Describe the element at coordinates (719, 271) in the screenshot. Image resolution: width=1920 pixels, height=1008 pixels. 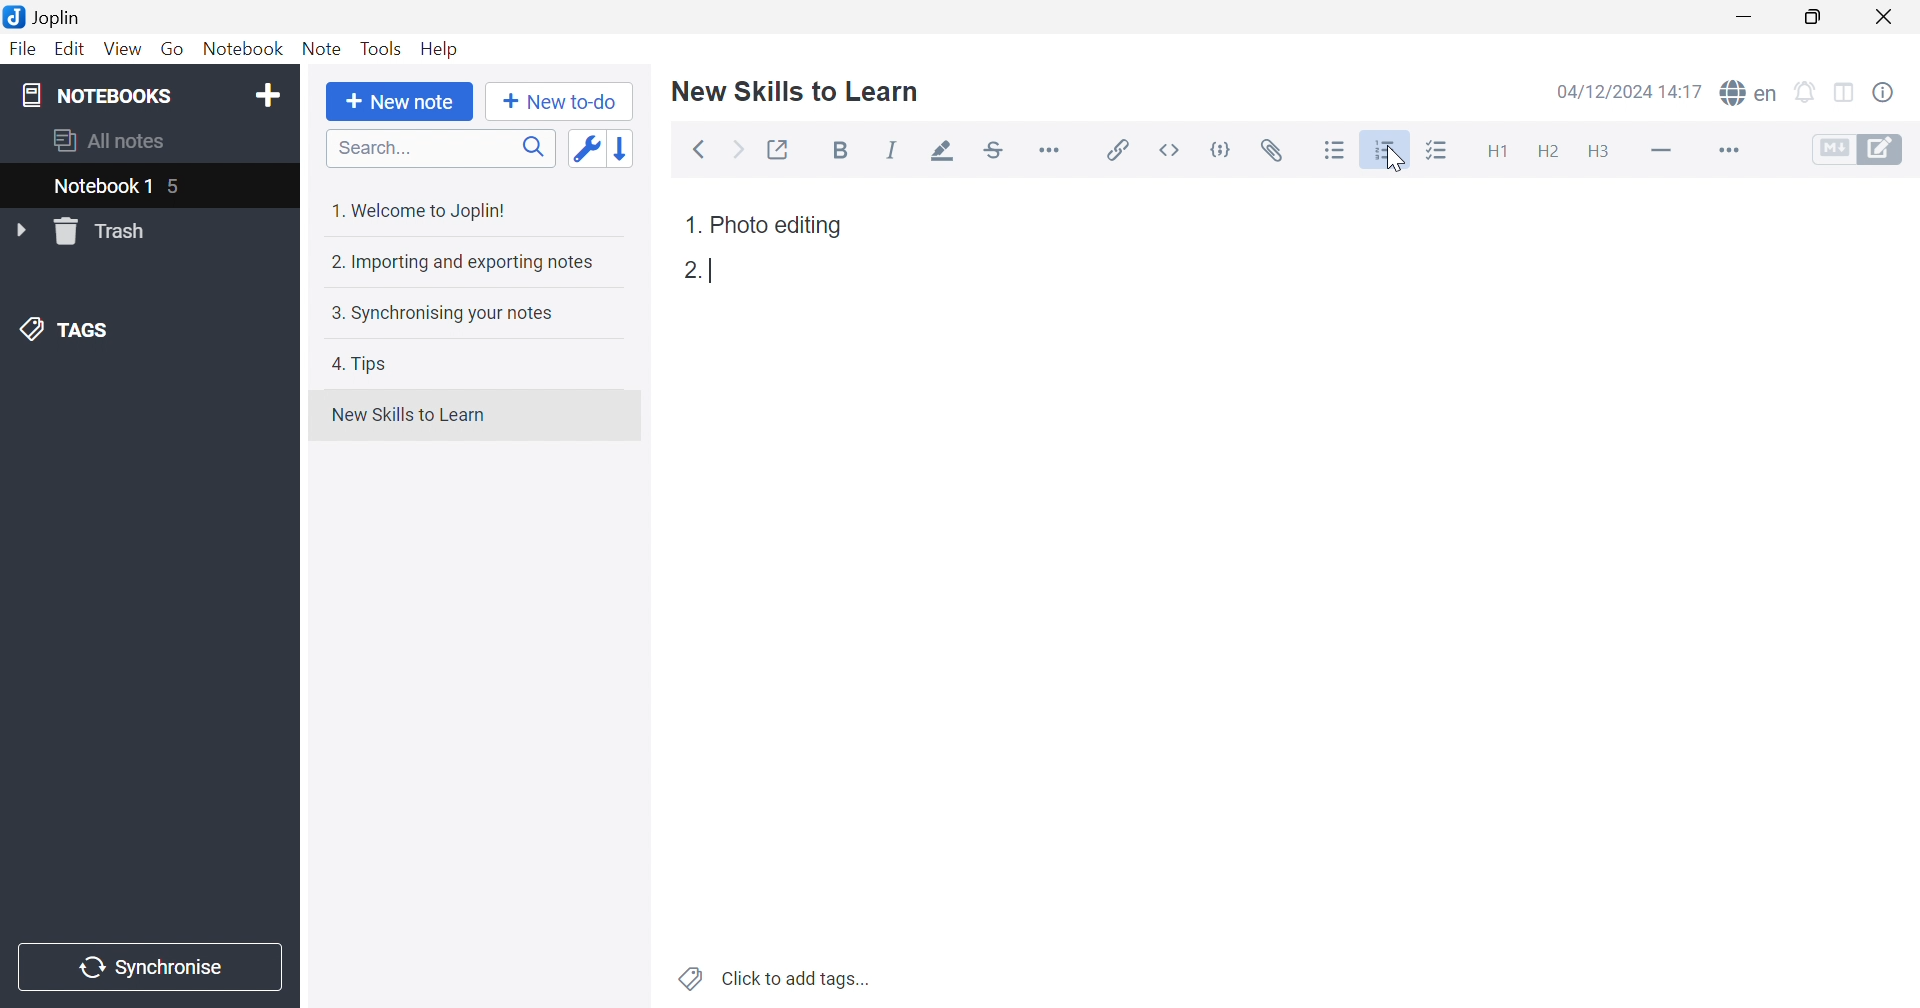
I see `Typing cursor` at that location.